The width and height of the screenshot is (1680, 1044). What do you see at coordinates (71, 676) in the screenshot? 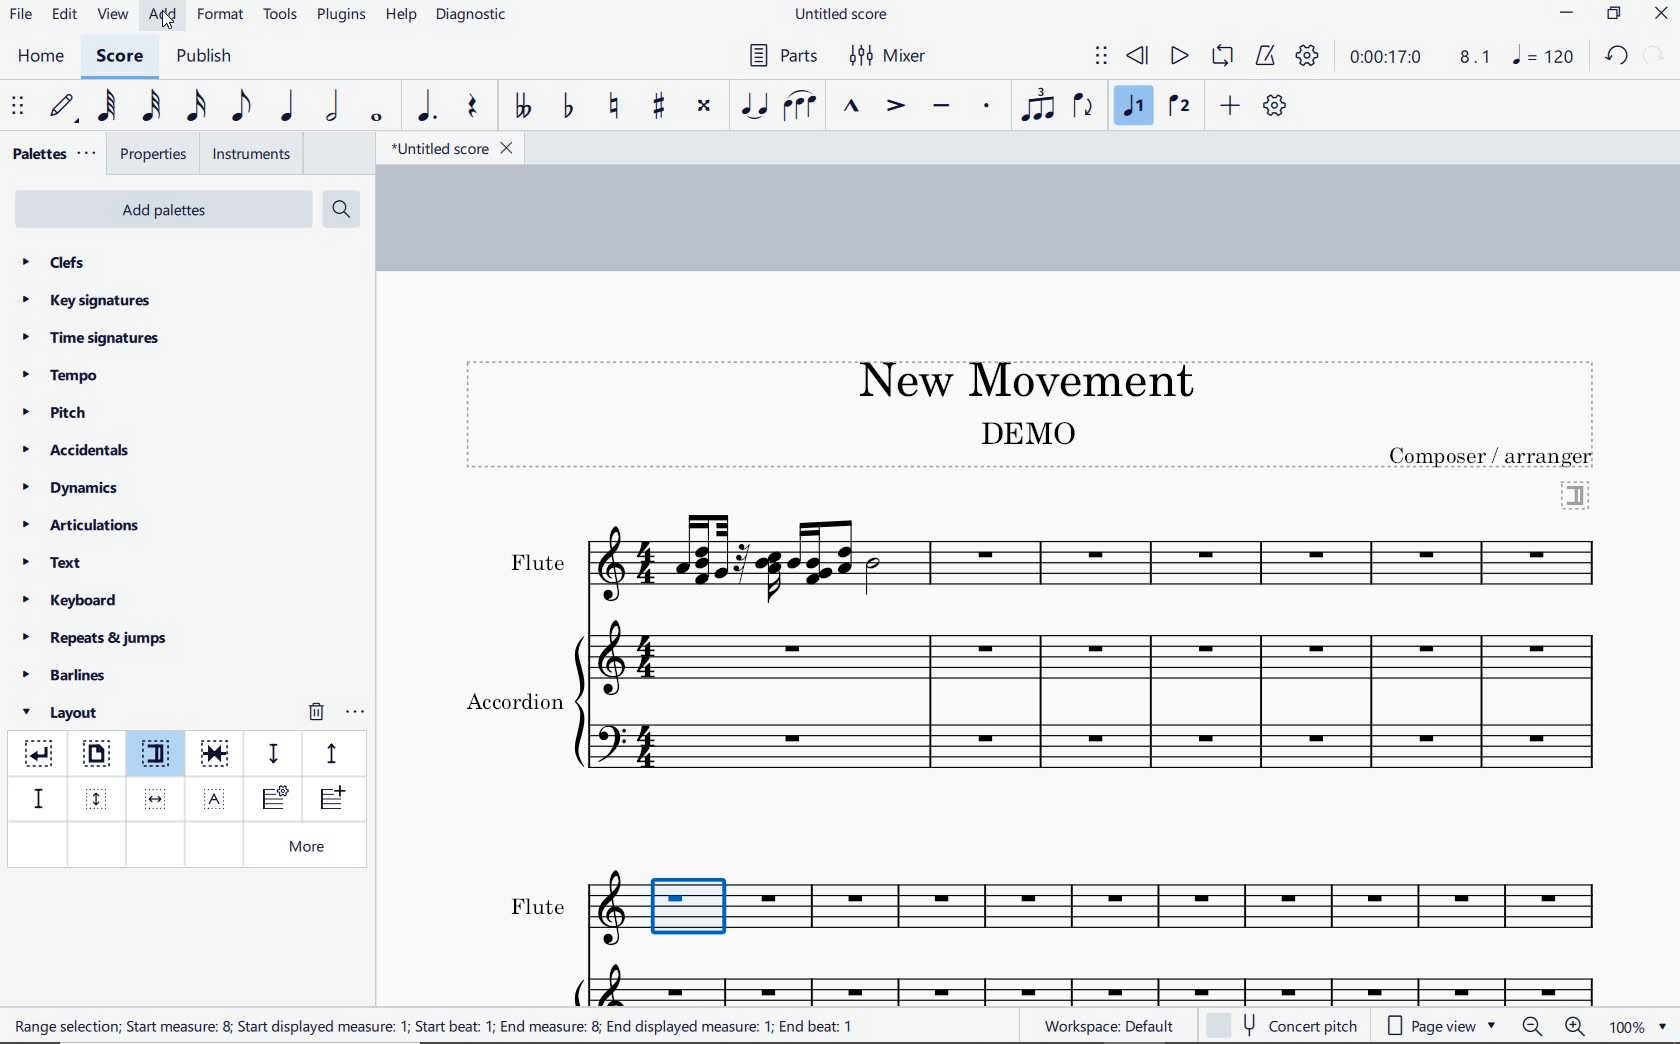
I see `barlines` at bounding box center [71, 676].